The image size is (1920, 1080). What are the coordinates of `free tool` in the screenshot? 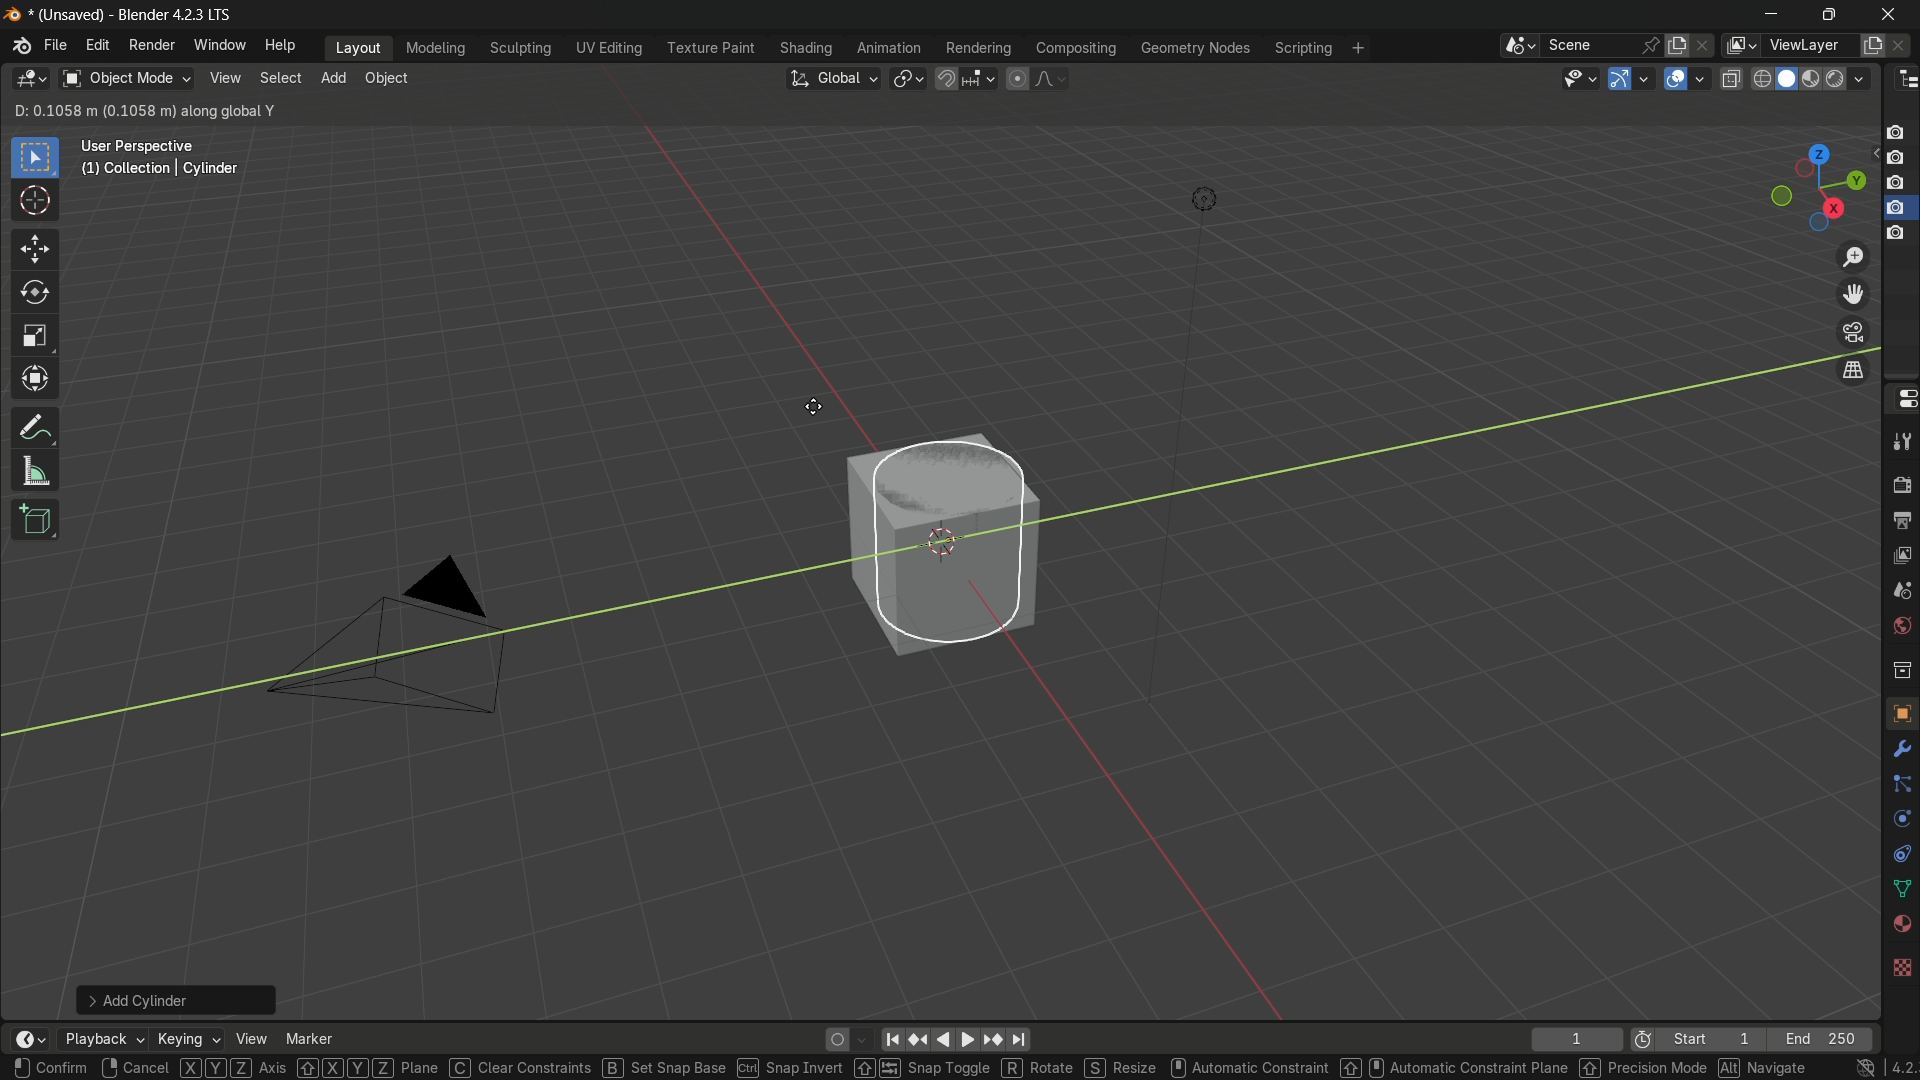 It's located at (1897, 851).